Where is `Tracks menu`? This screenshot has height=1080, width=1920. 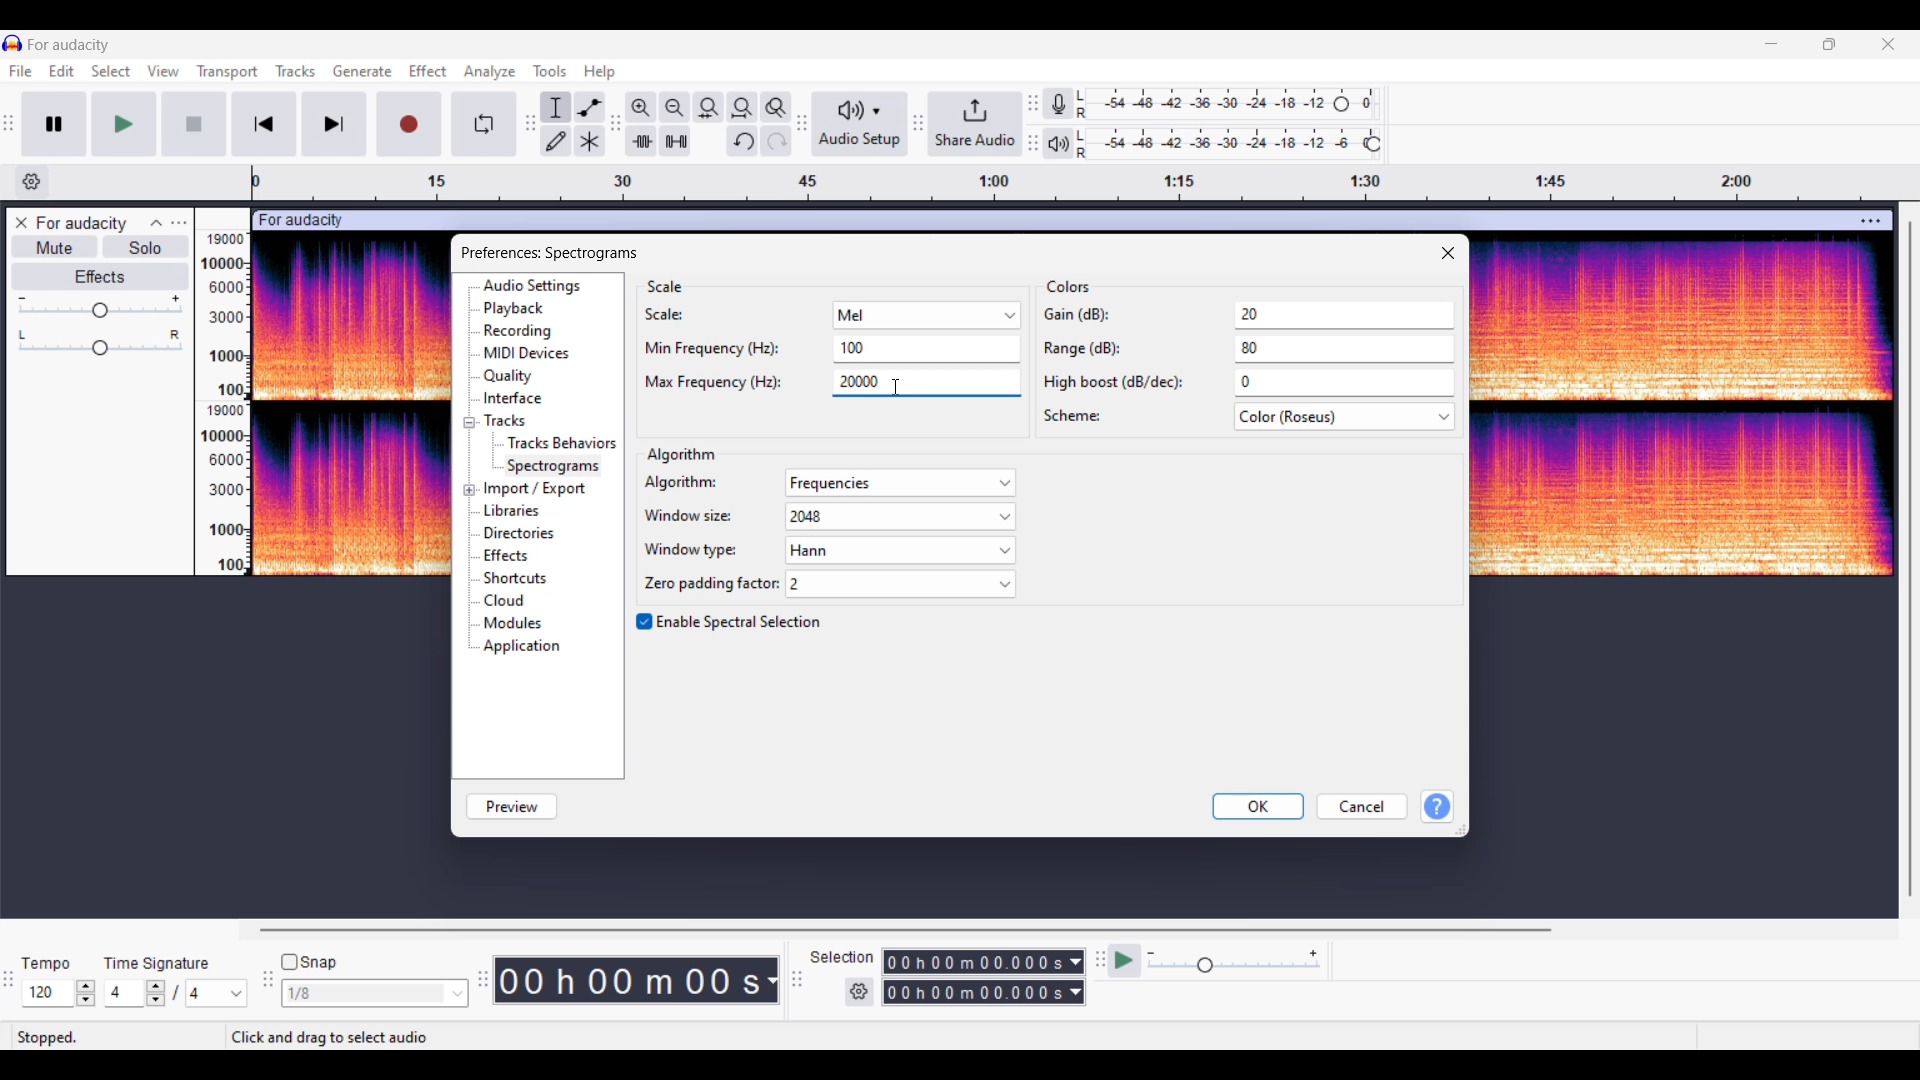
Tracks menu is located at coordinates (296, 71).